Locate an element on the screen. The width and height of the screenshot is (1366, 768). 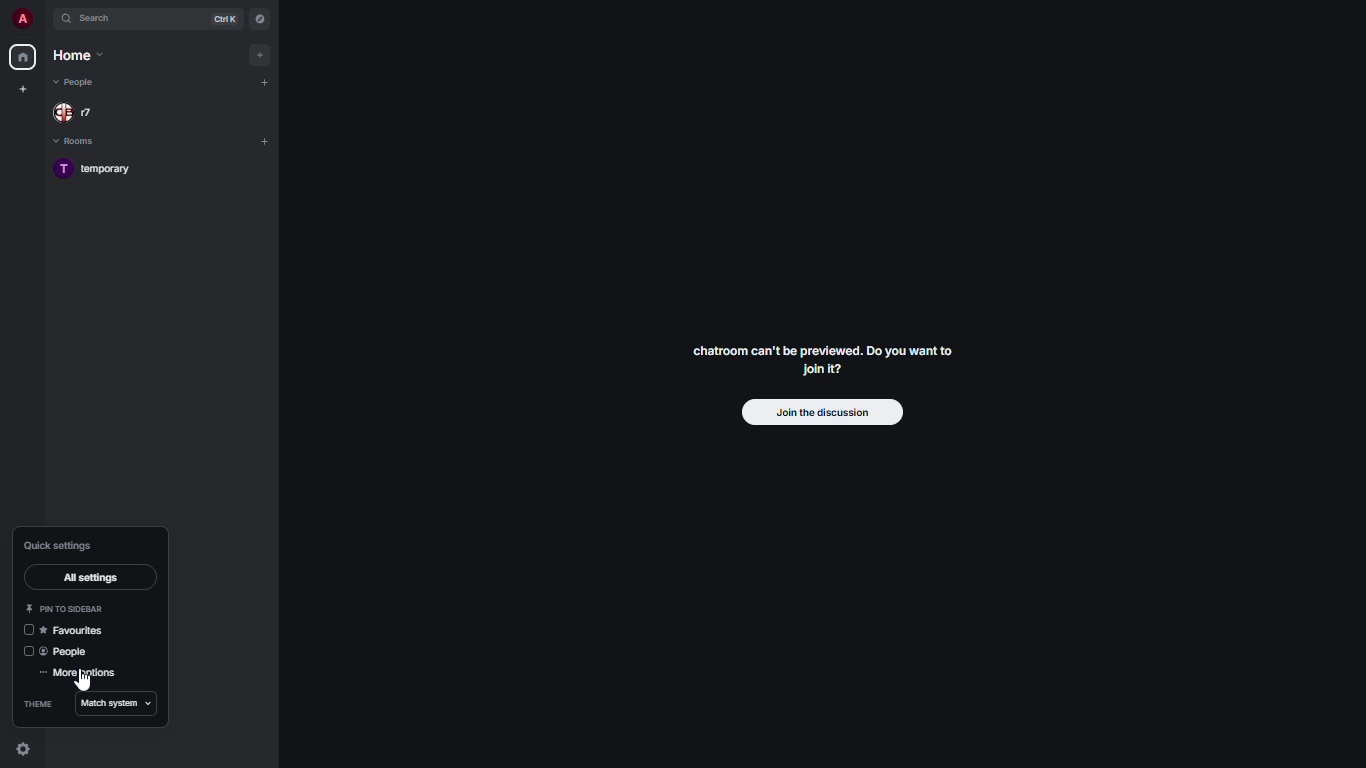
expand is located at coordinates (47, 19).